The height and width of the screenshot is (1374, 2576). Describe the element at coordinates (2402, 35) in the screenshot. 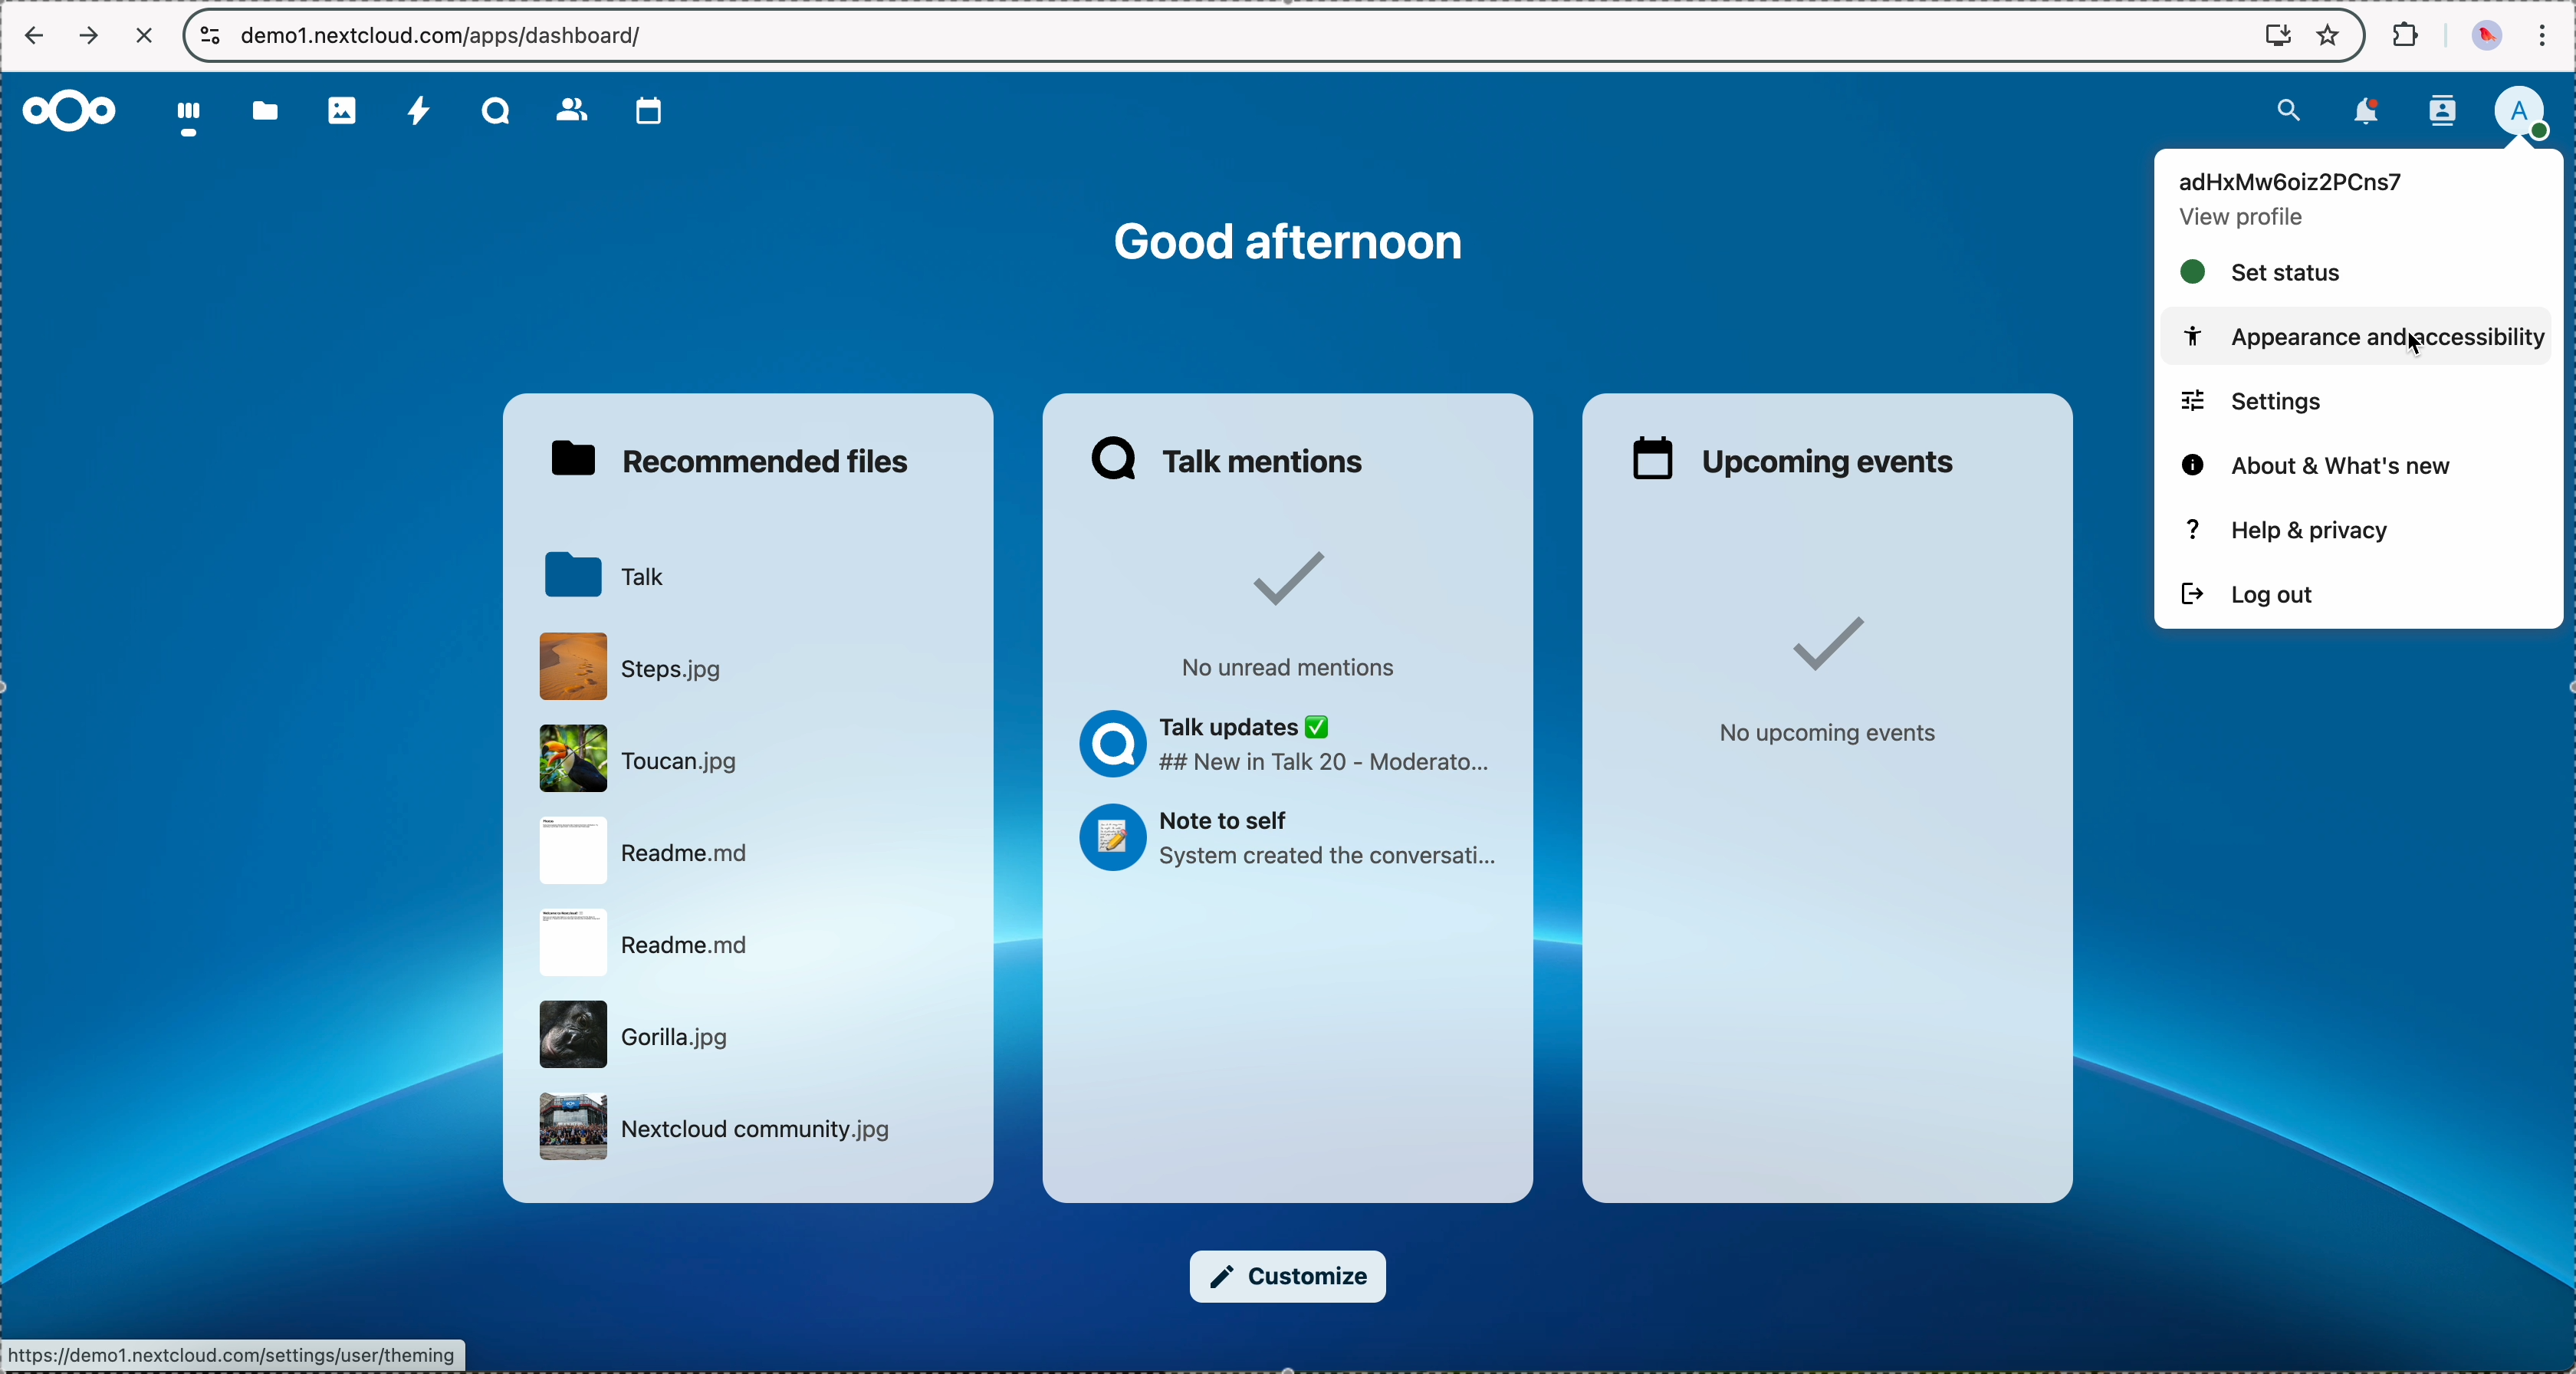

I see `extensions` at that location.